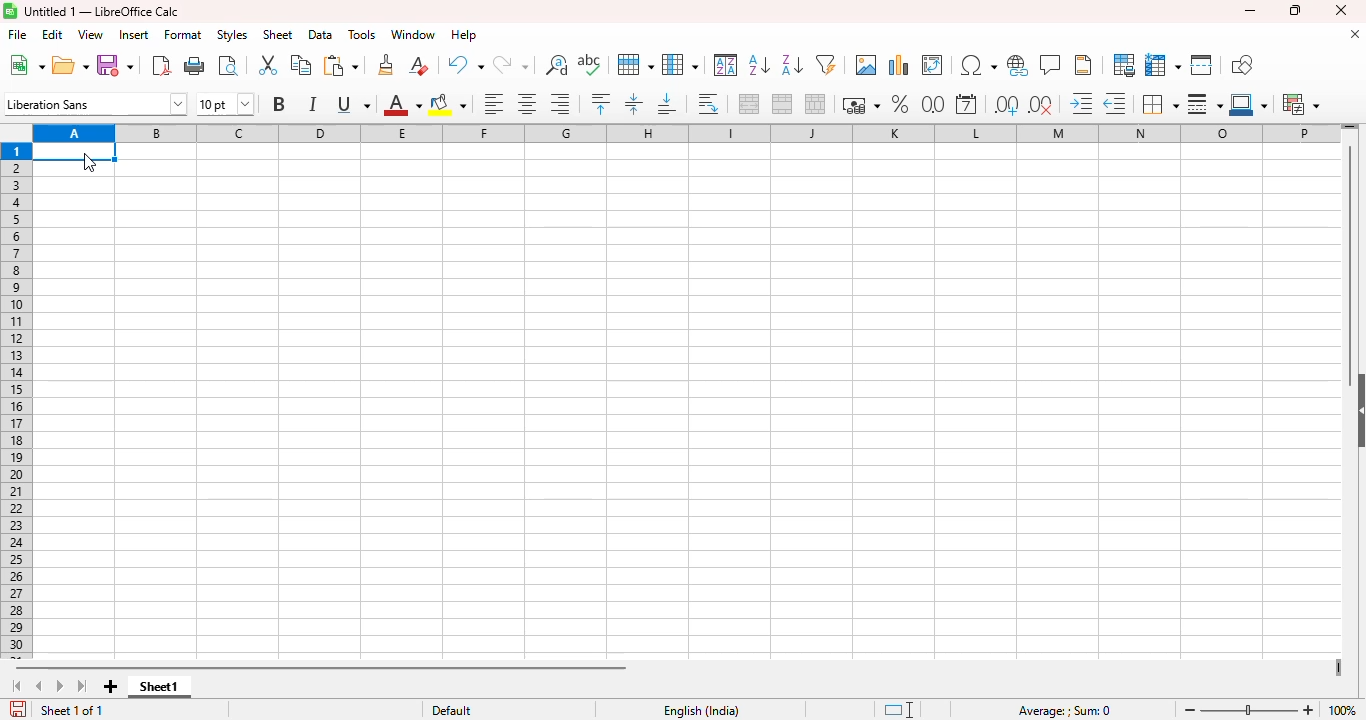  What do you see at coordinates (1357, 412) in the screenshot?
I see `show` at bounding box center [1357, 412].